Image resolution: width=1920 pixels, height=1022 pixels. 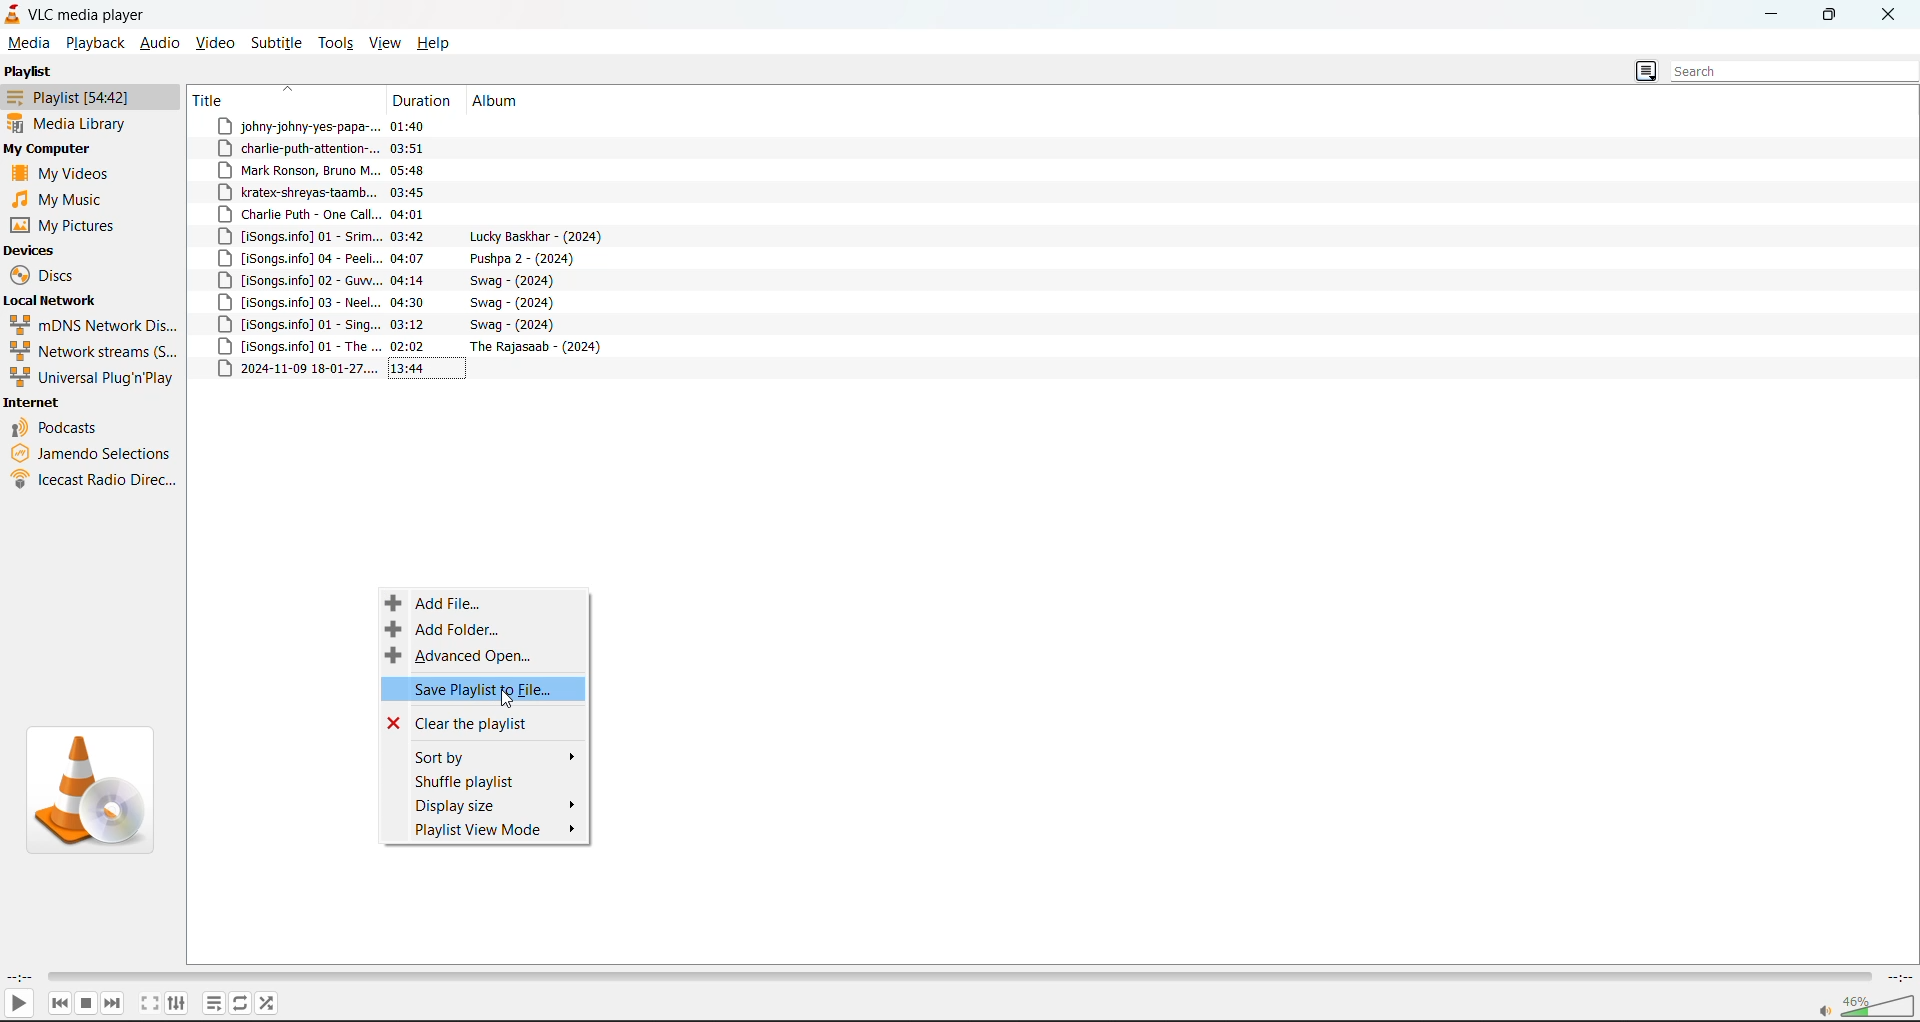 I want to click on title, so click(x=216, y=100).